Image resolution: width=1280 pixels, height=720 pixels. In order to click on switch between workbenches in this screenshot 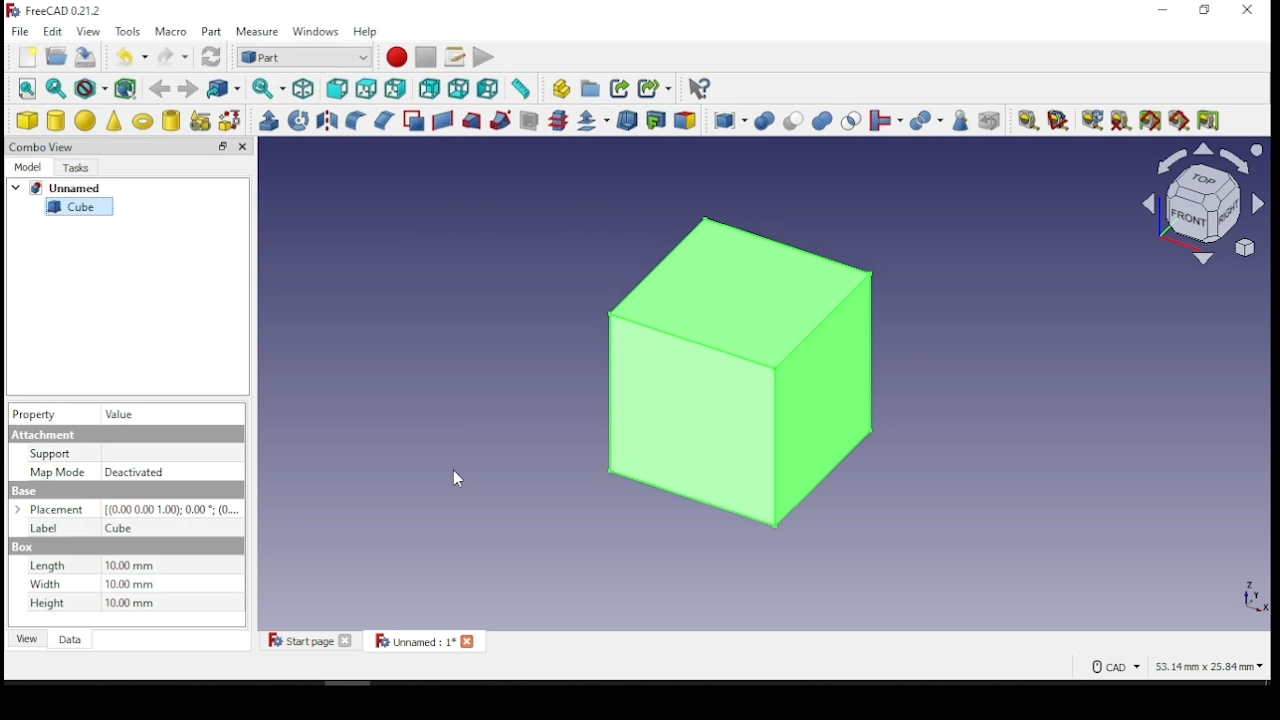, I will do `click(305, 58)`.